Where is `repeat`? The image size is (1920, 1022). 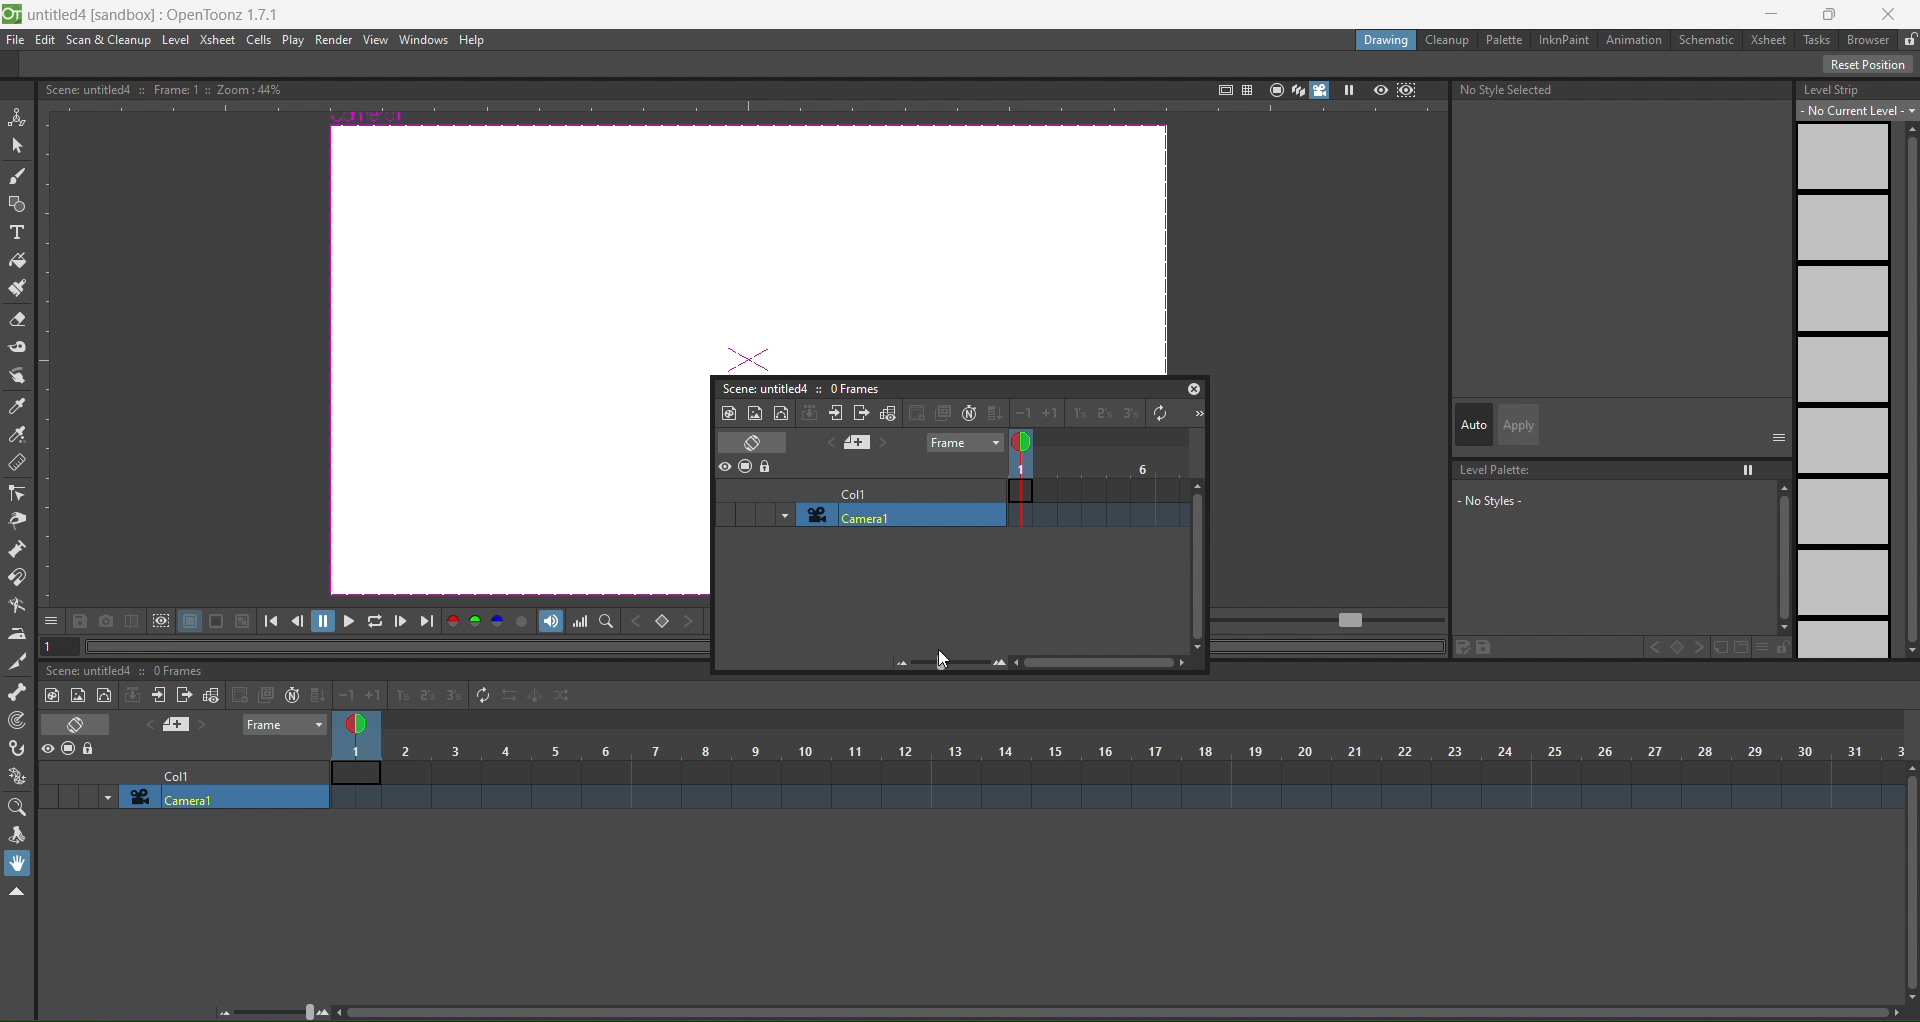
repeat is located at coordinates (478, 694).